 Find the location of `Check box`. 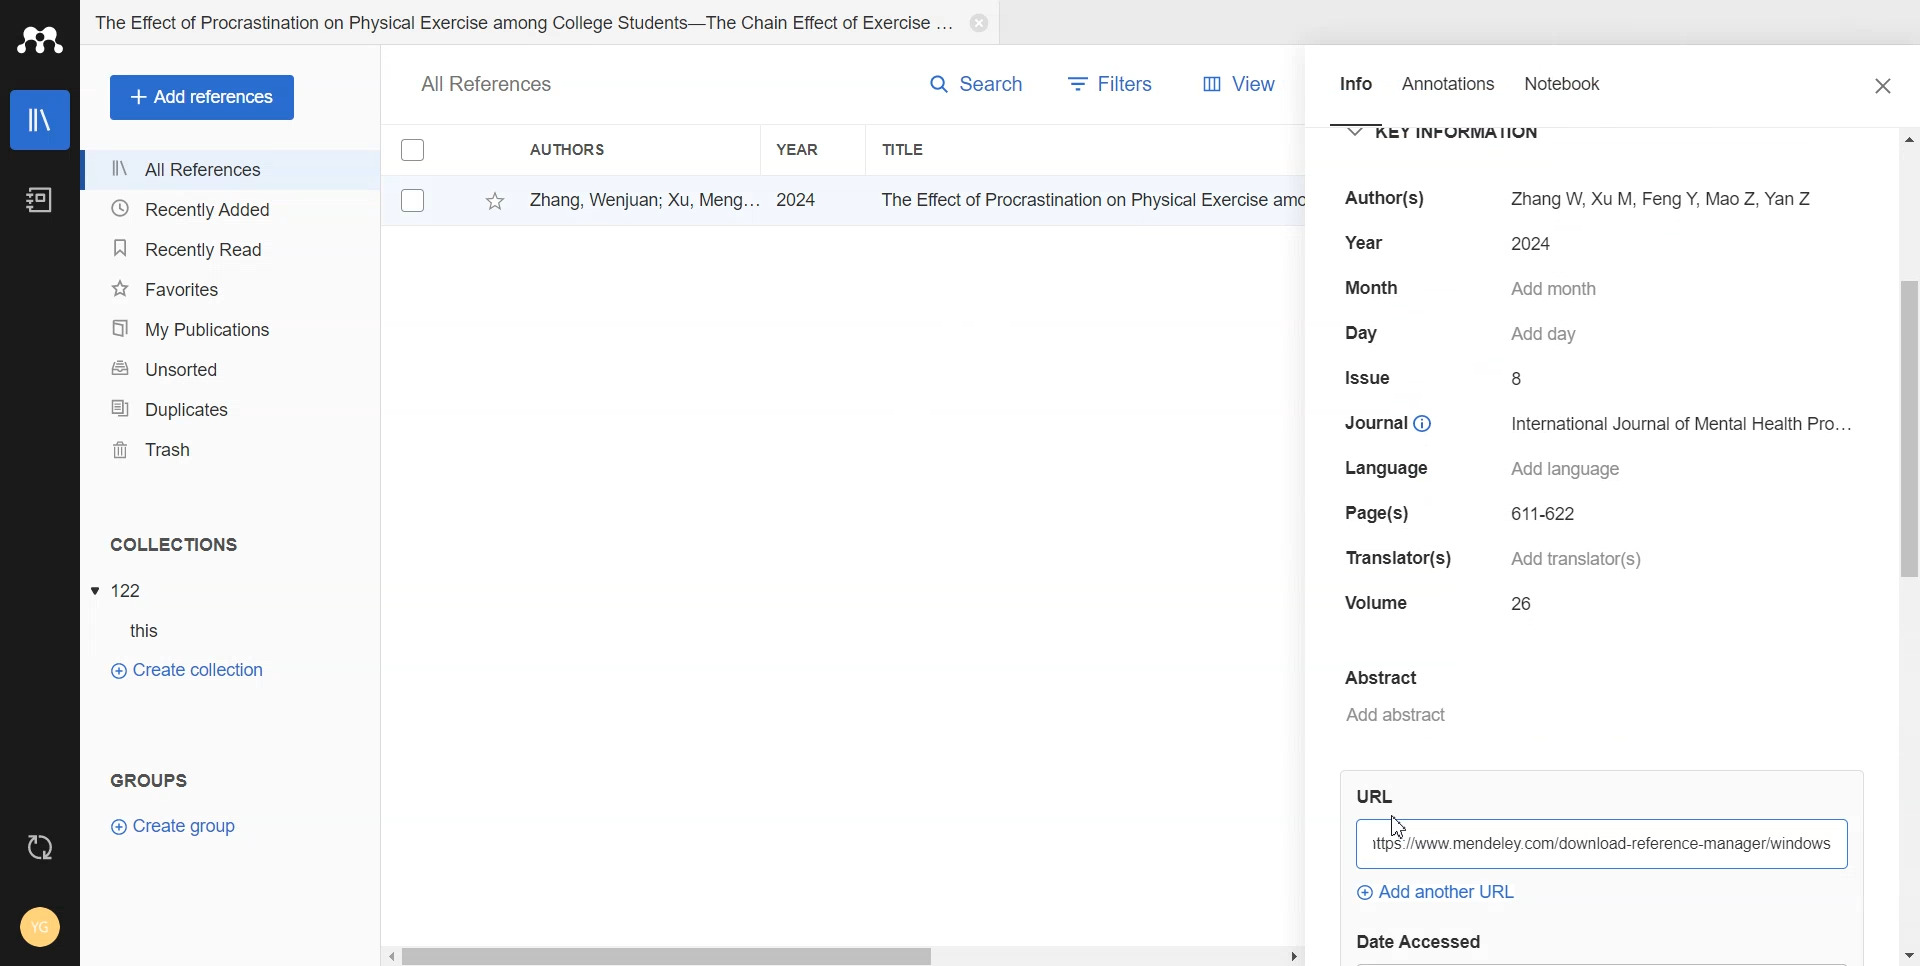

Check box is located at coordinates (412, 153).